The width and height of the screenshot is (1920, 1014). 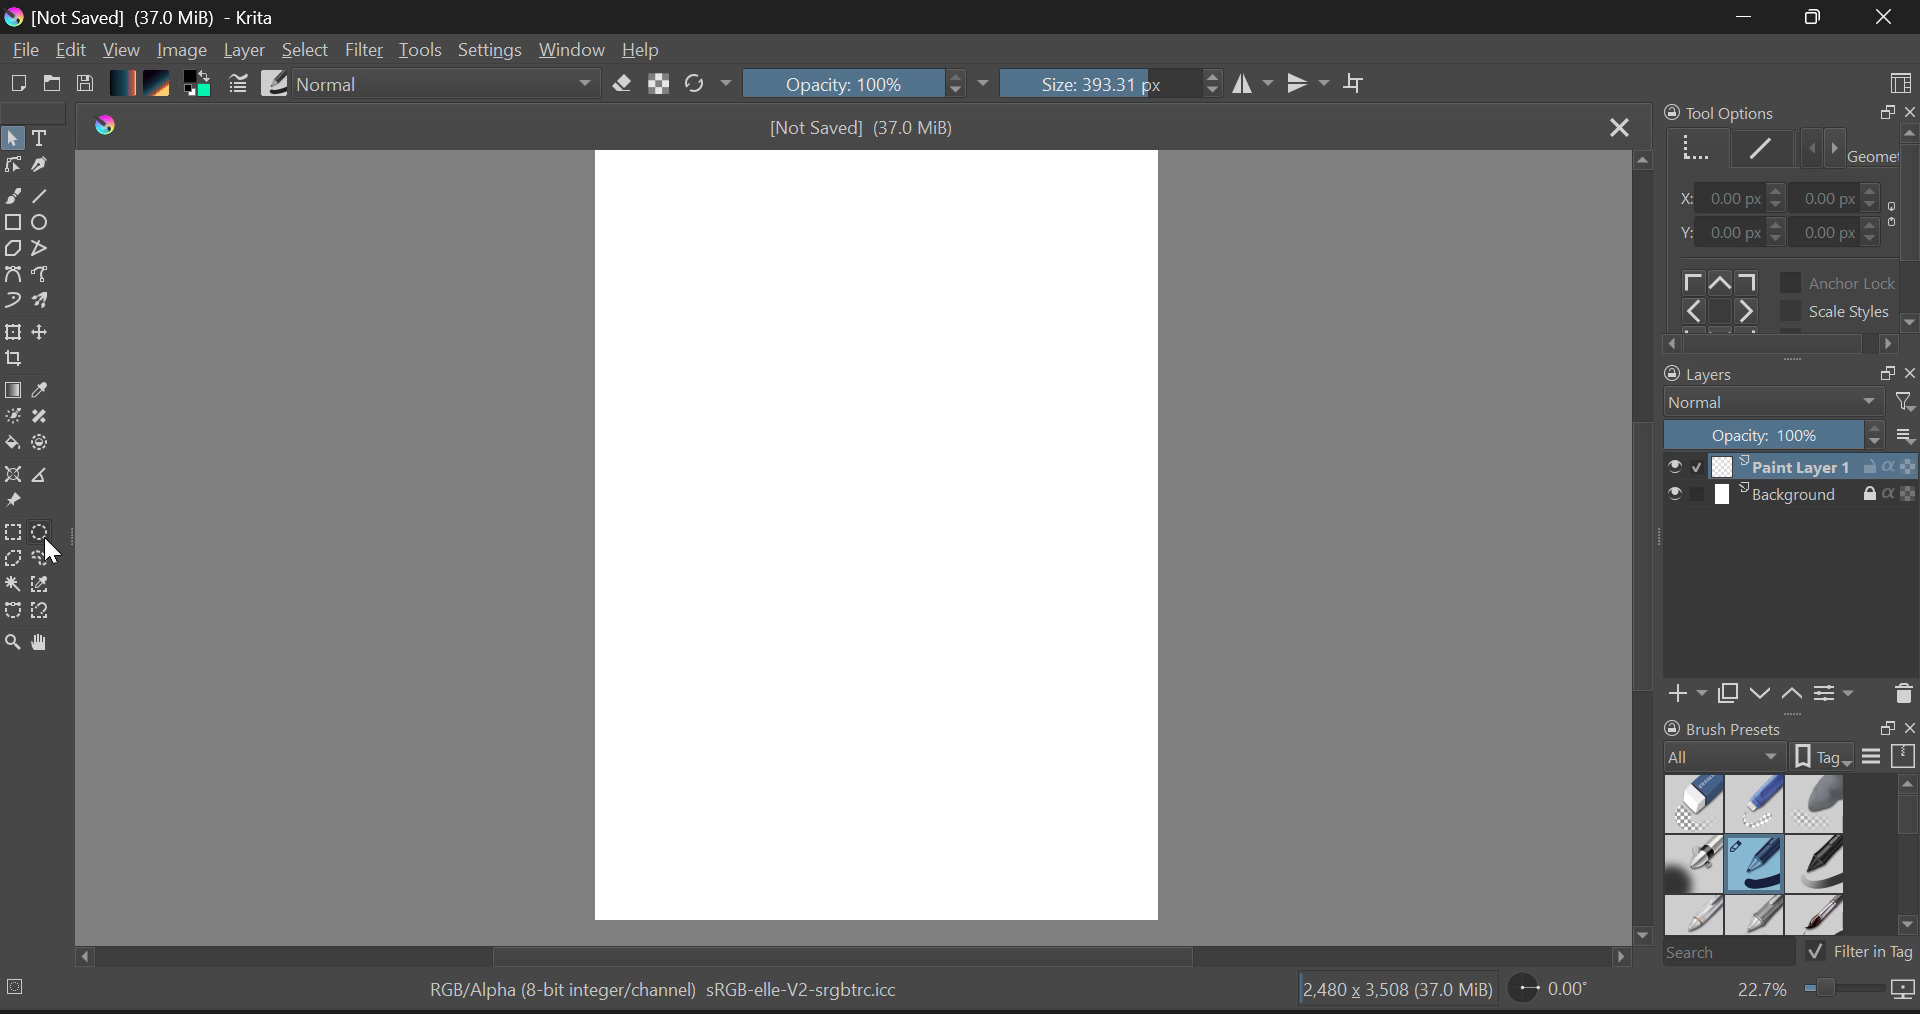 What do you see at coordinates (642, 49) in the screenshot?
I see `Help` at bounding box center [642, 49].